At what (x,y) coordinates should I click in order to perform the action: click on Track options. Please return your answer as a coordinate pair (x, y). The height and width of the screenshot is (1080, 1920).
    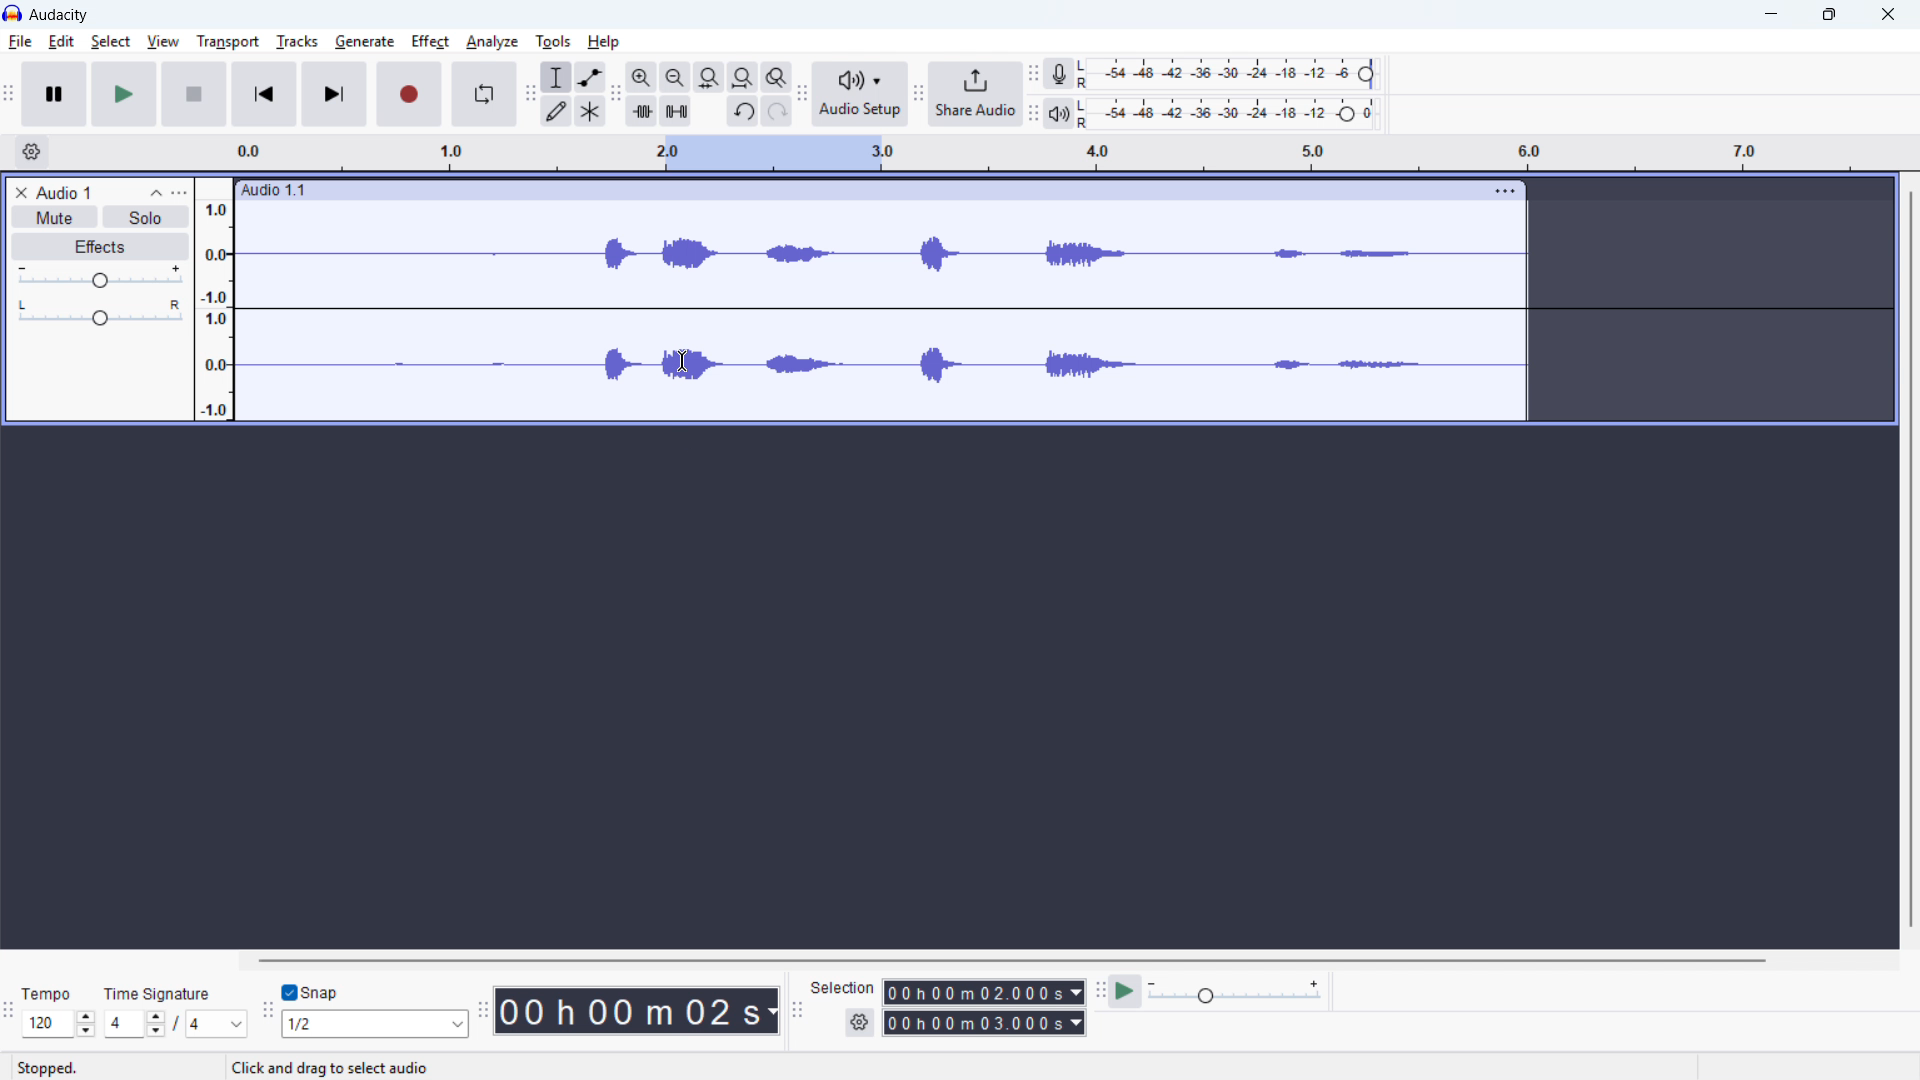
    Looking at the image, I should click on (1502, 191).